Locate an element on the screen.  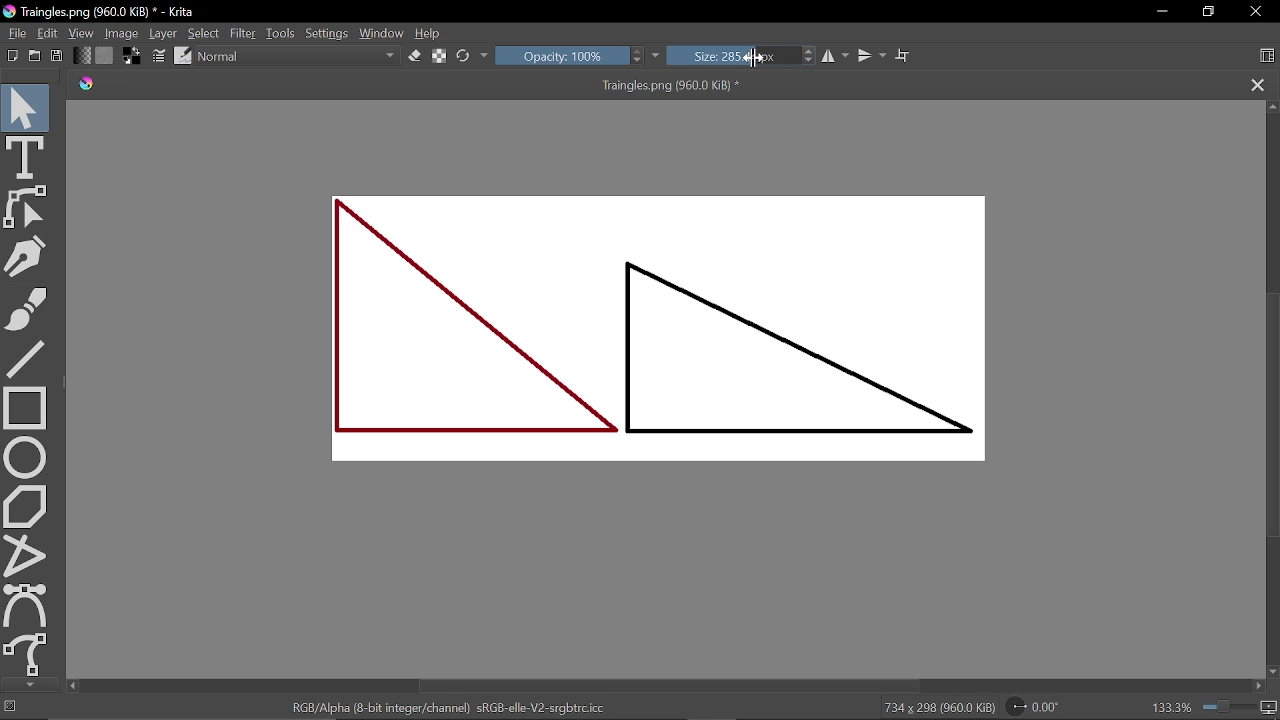
Cursor is located at coordinates (753, 59).